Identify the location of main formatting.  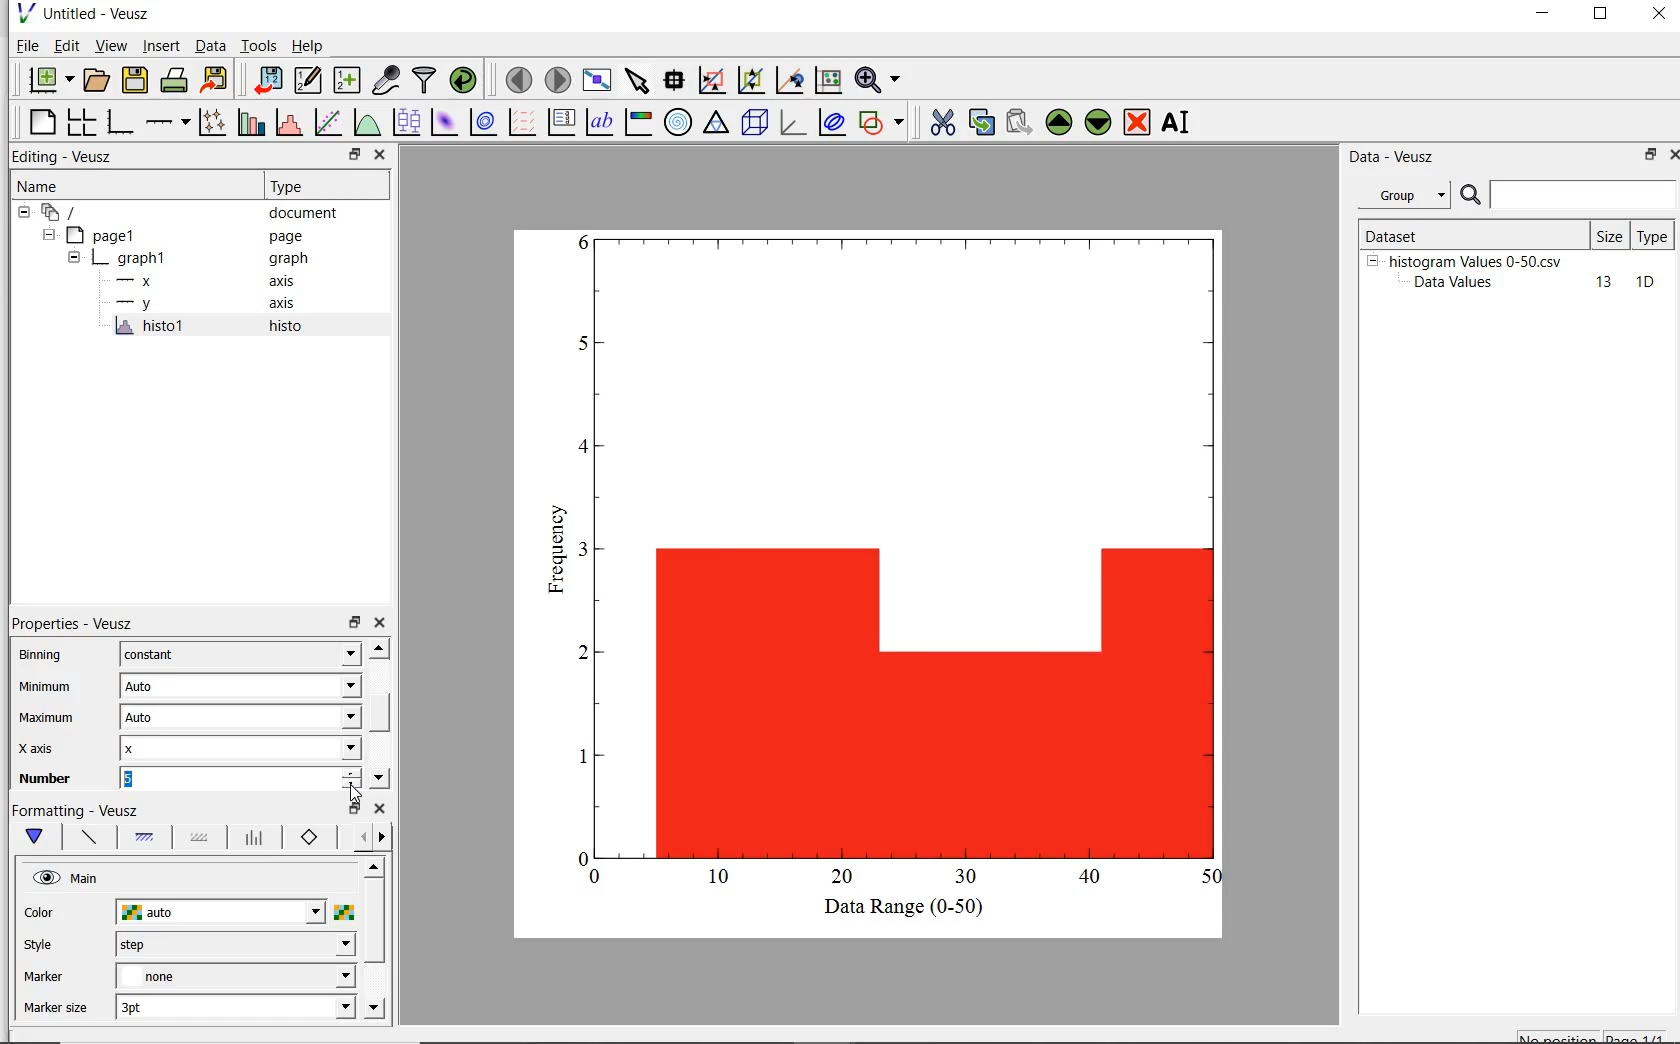
(39, 837).